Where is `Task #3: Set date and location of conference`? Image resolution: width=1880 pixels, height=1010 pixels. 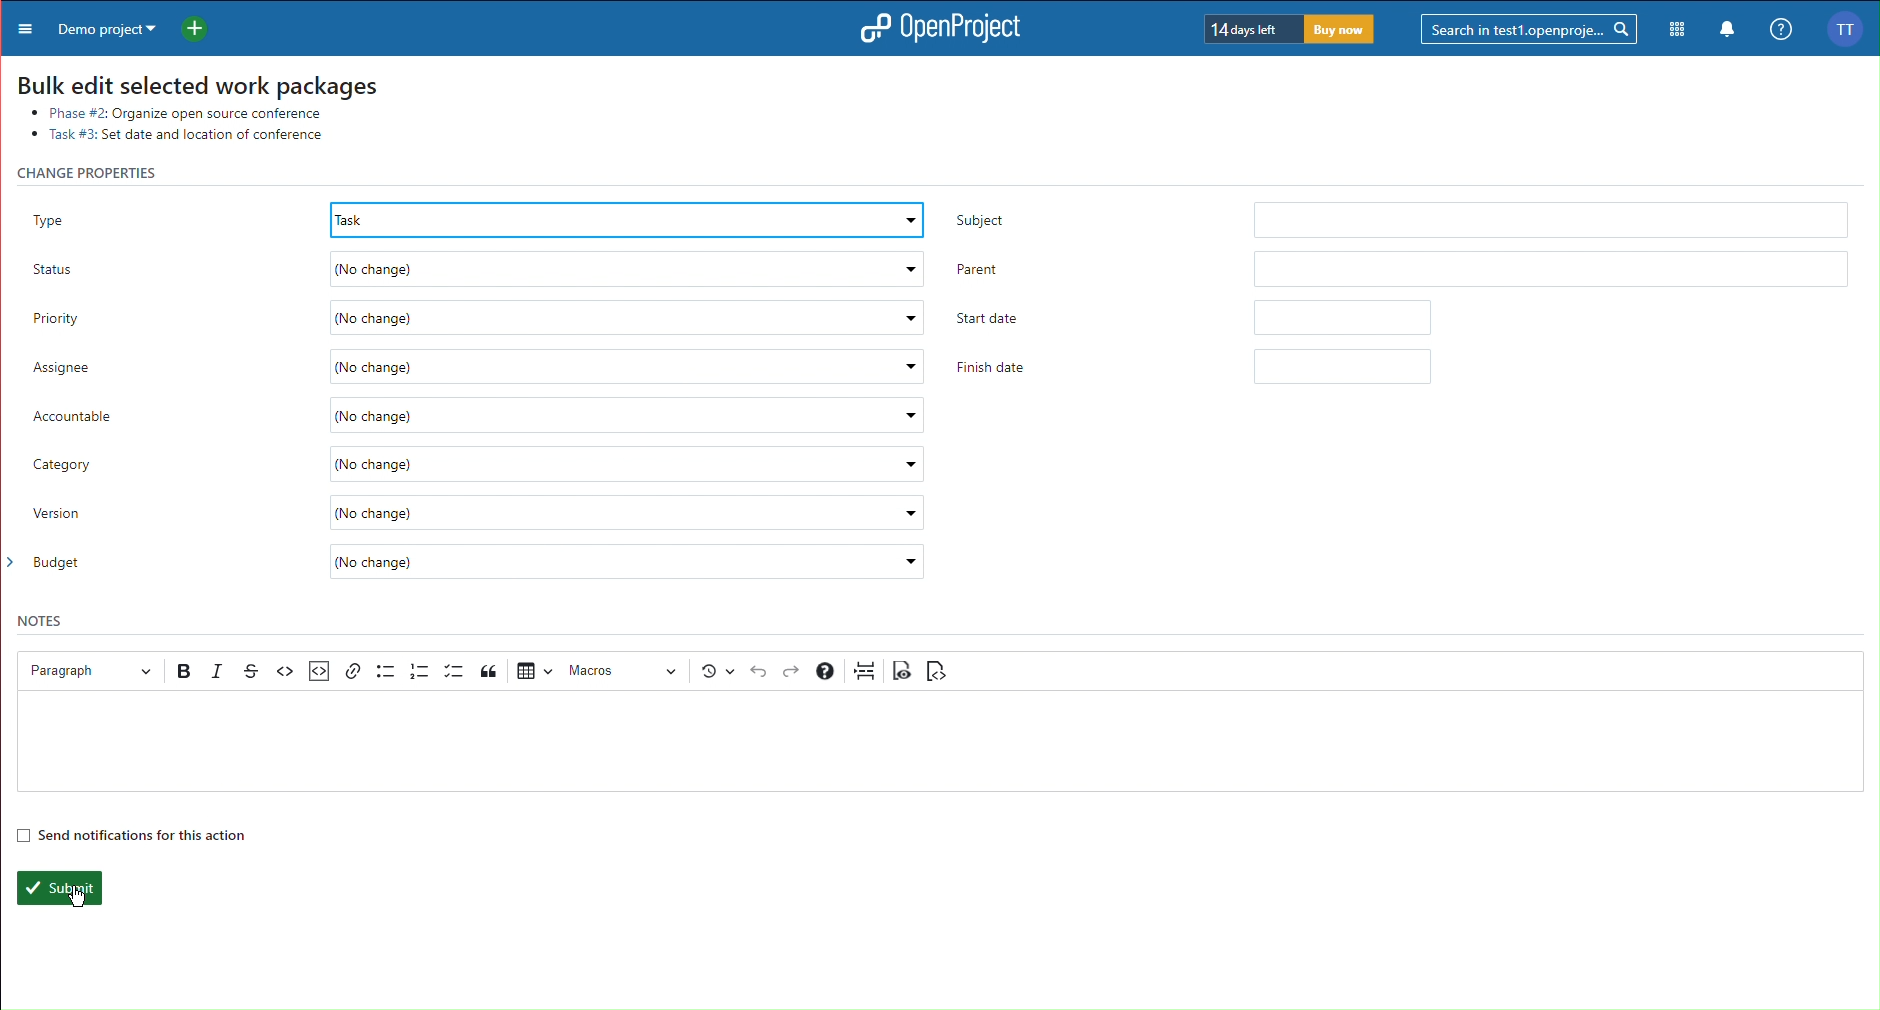
Task #3: Set date and location of conference is located at coordinates (187, 136).